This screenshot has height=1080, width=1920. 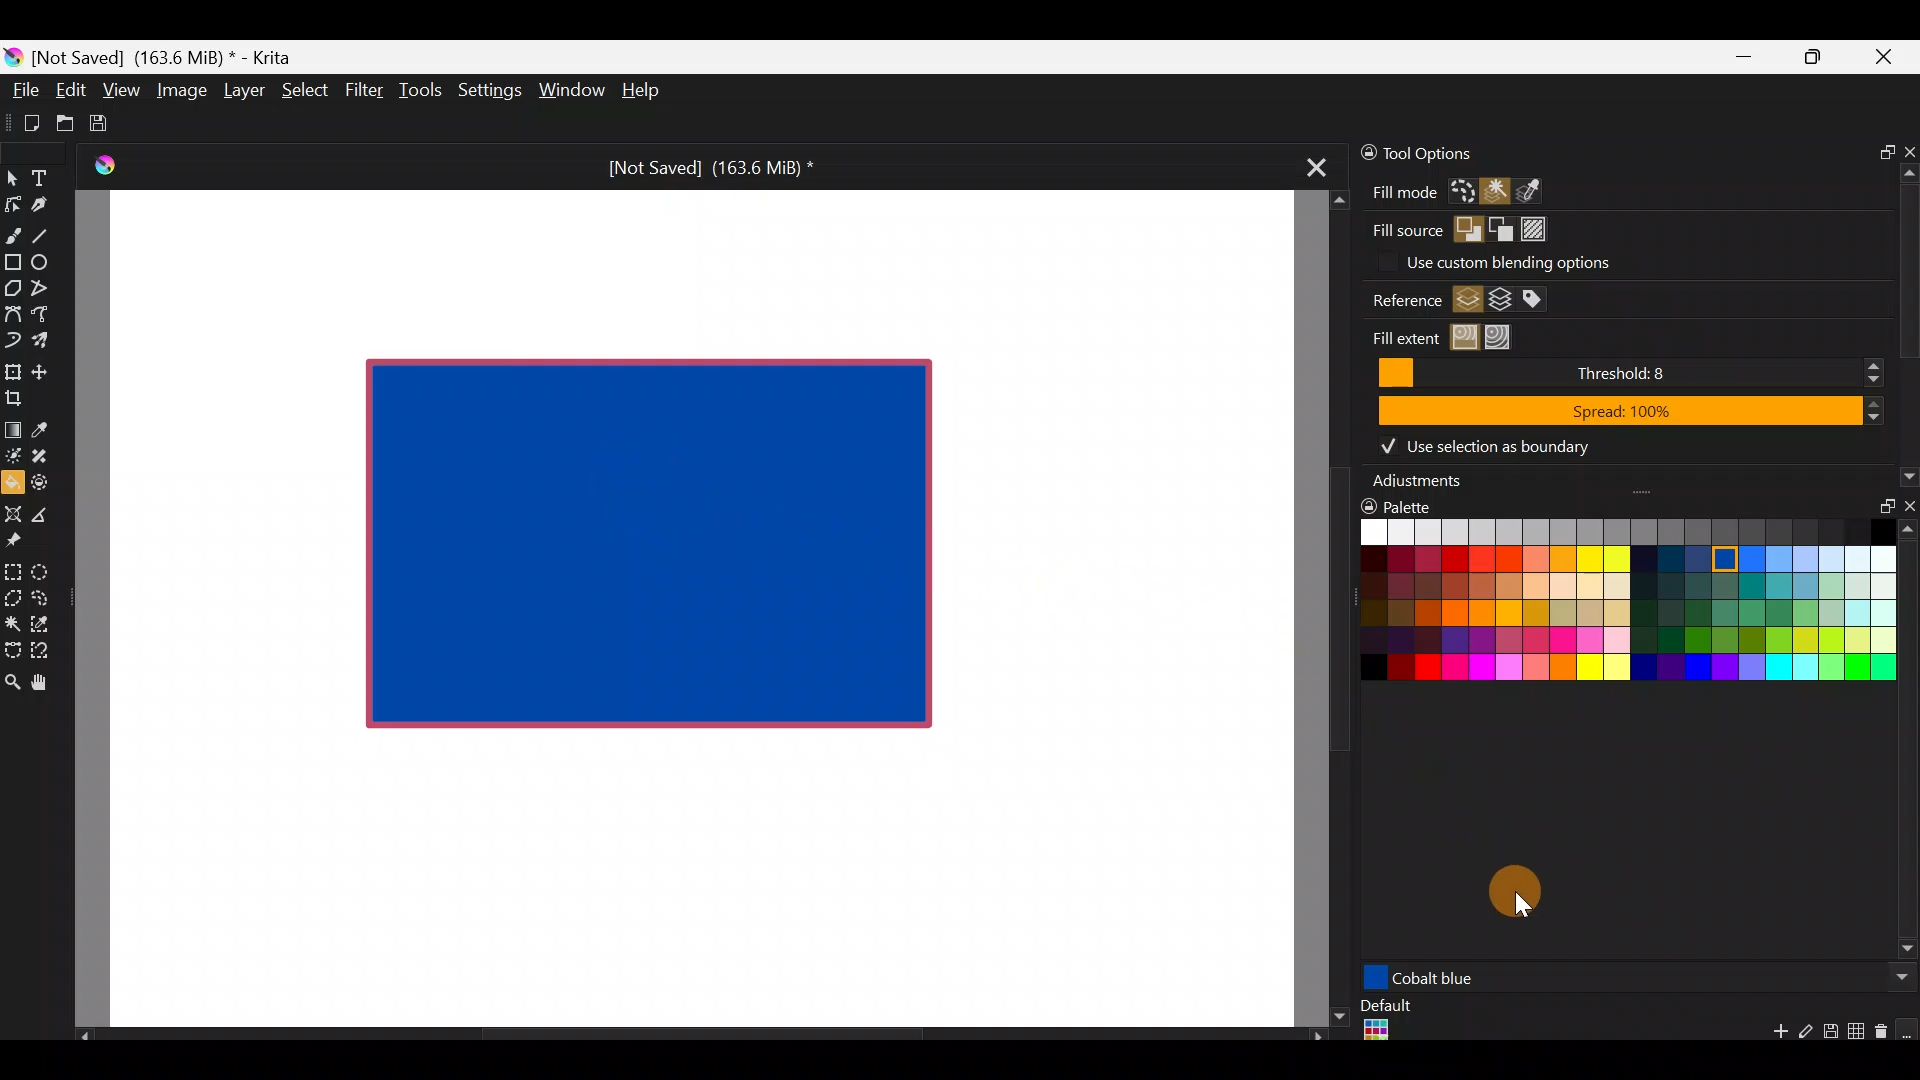 What do you see at coordinates (1464, 229) in the screenshot?
I see `Foreground color` at bounding box center [1464, 229].